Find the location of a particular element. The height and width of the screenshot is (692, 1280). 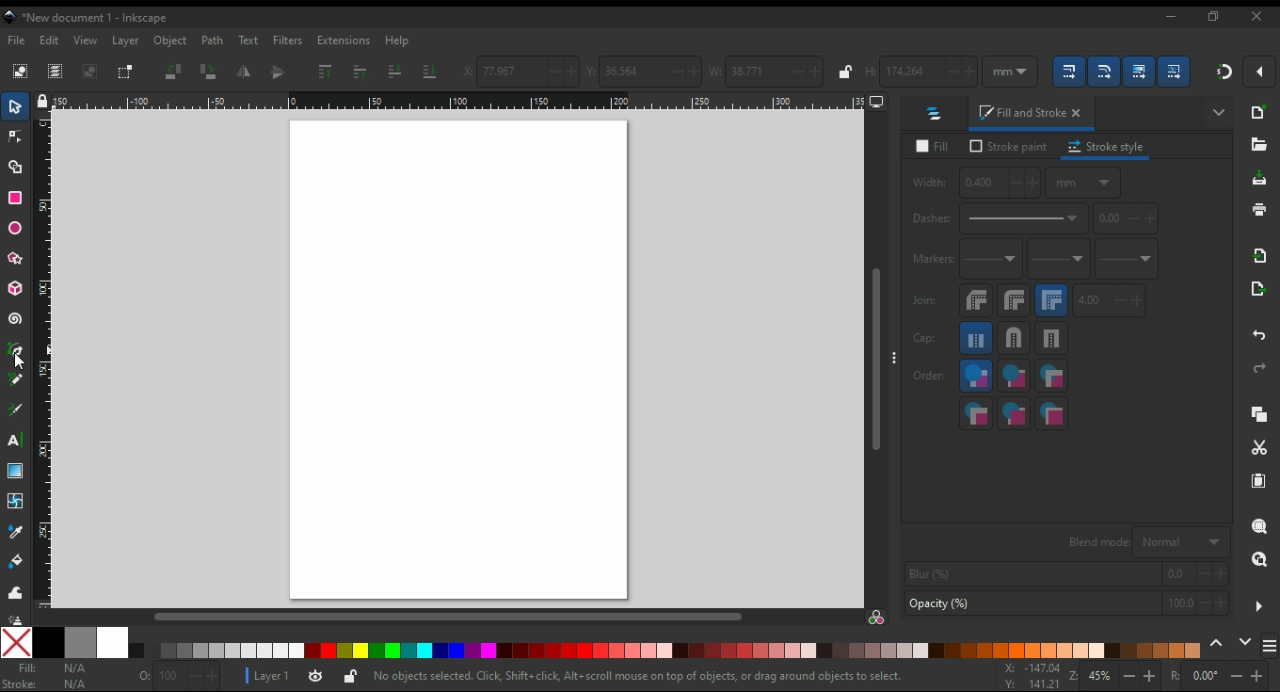

round is located at coordinates (1015, 337).